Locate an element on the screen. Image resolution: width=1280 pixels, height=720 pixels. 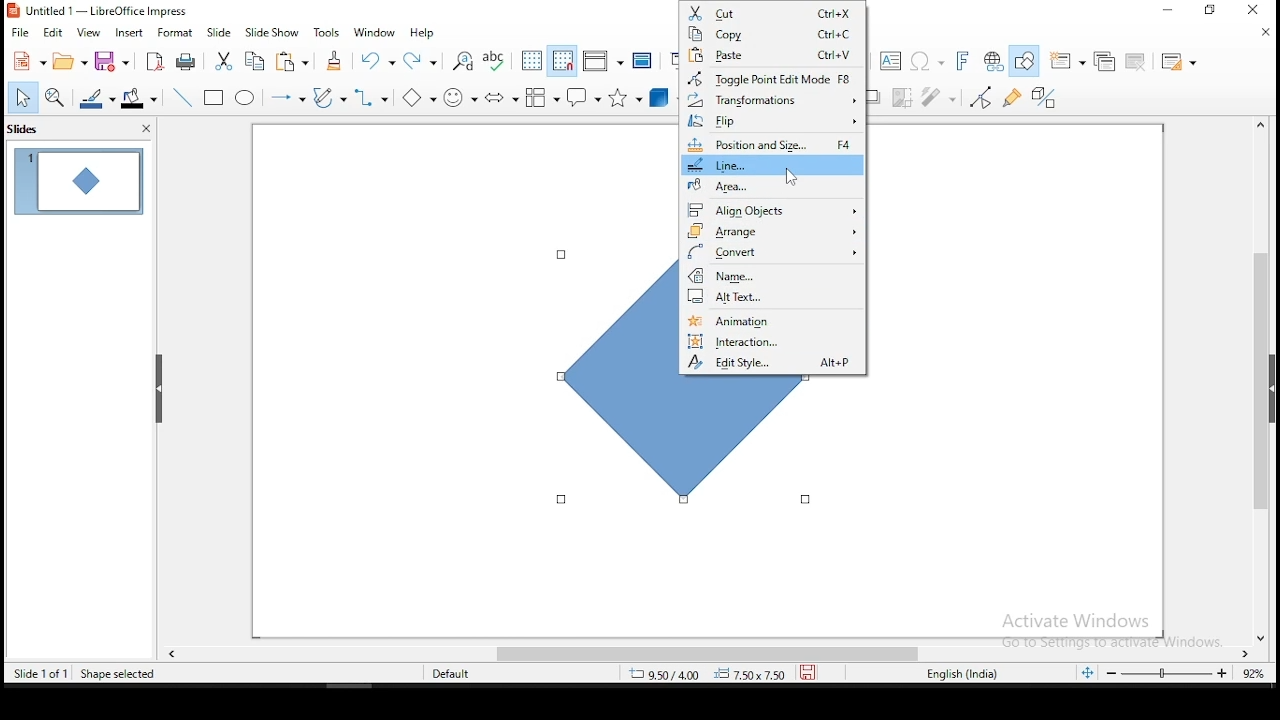
symbol shapes is located at coordinates (463, 100).